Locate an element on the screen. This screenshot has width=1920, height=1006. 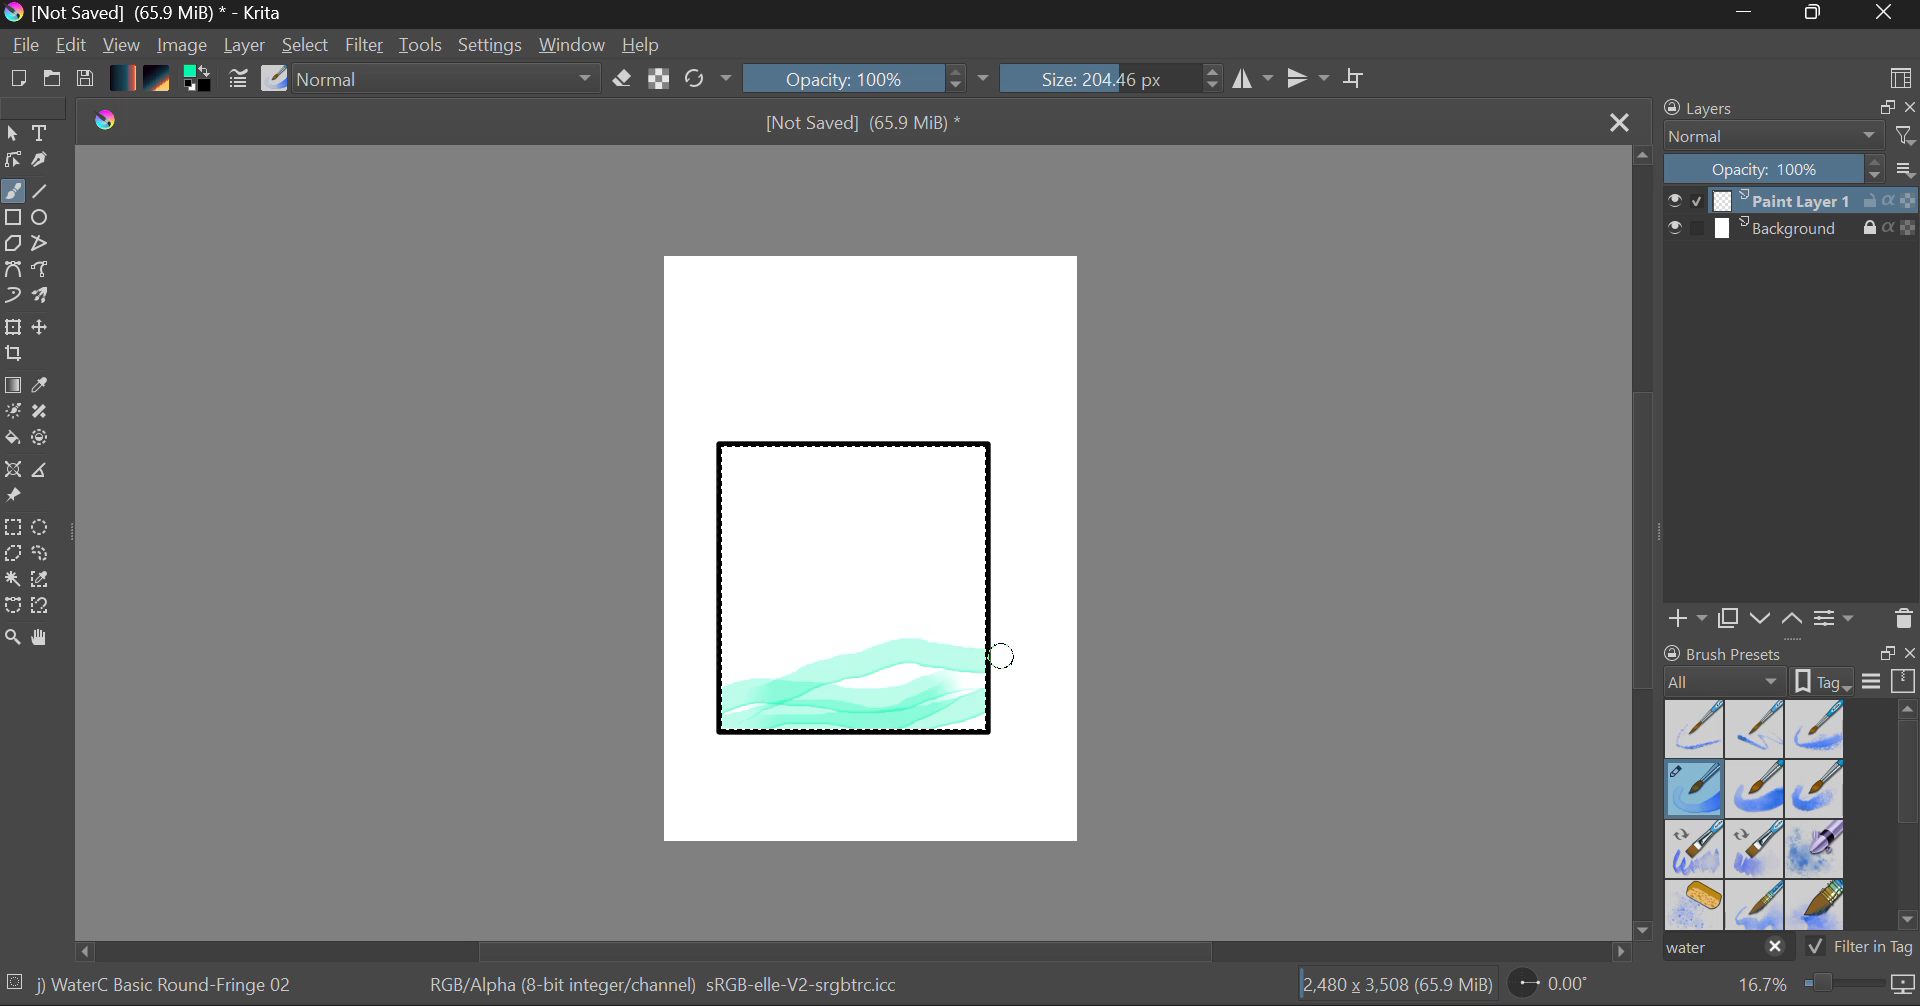
Polygon is located at coordinates (12, 244).